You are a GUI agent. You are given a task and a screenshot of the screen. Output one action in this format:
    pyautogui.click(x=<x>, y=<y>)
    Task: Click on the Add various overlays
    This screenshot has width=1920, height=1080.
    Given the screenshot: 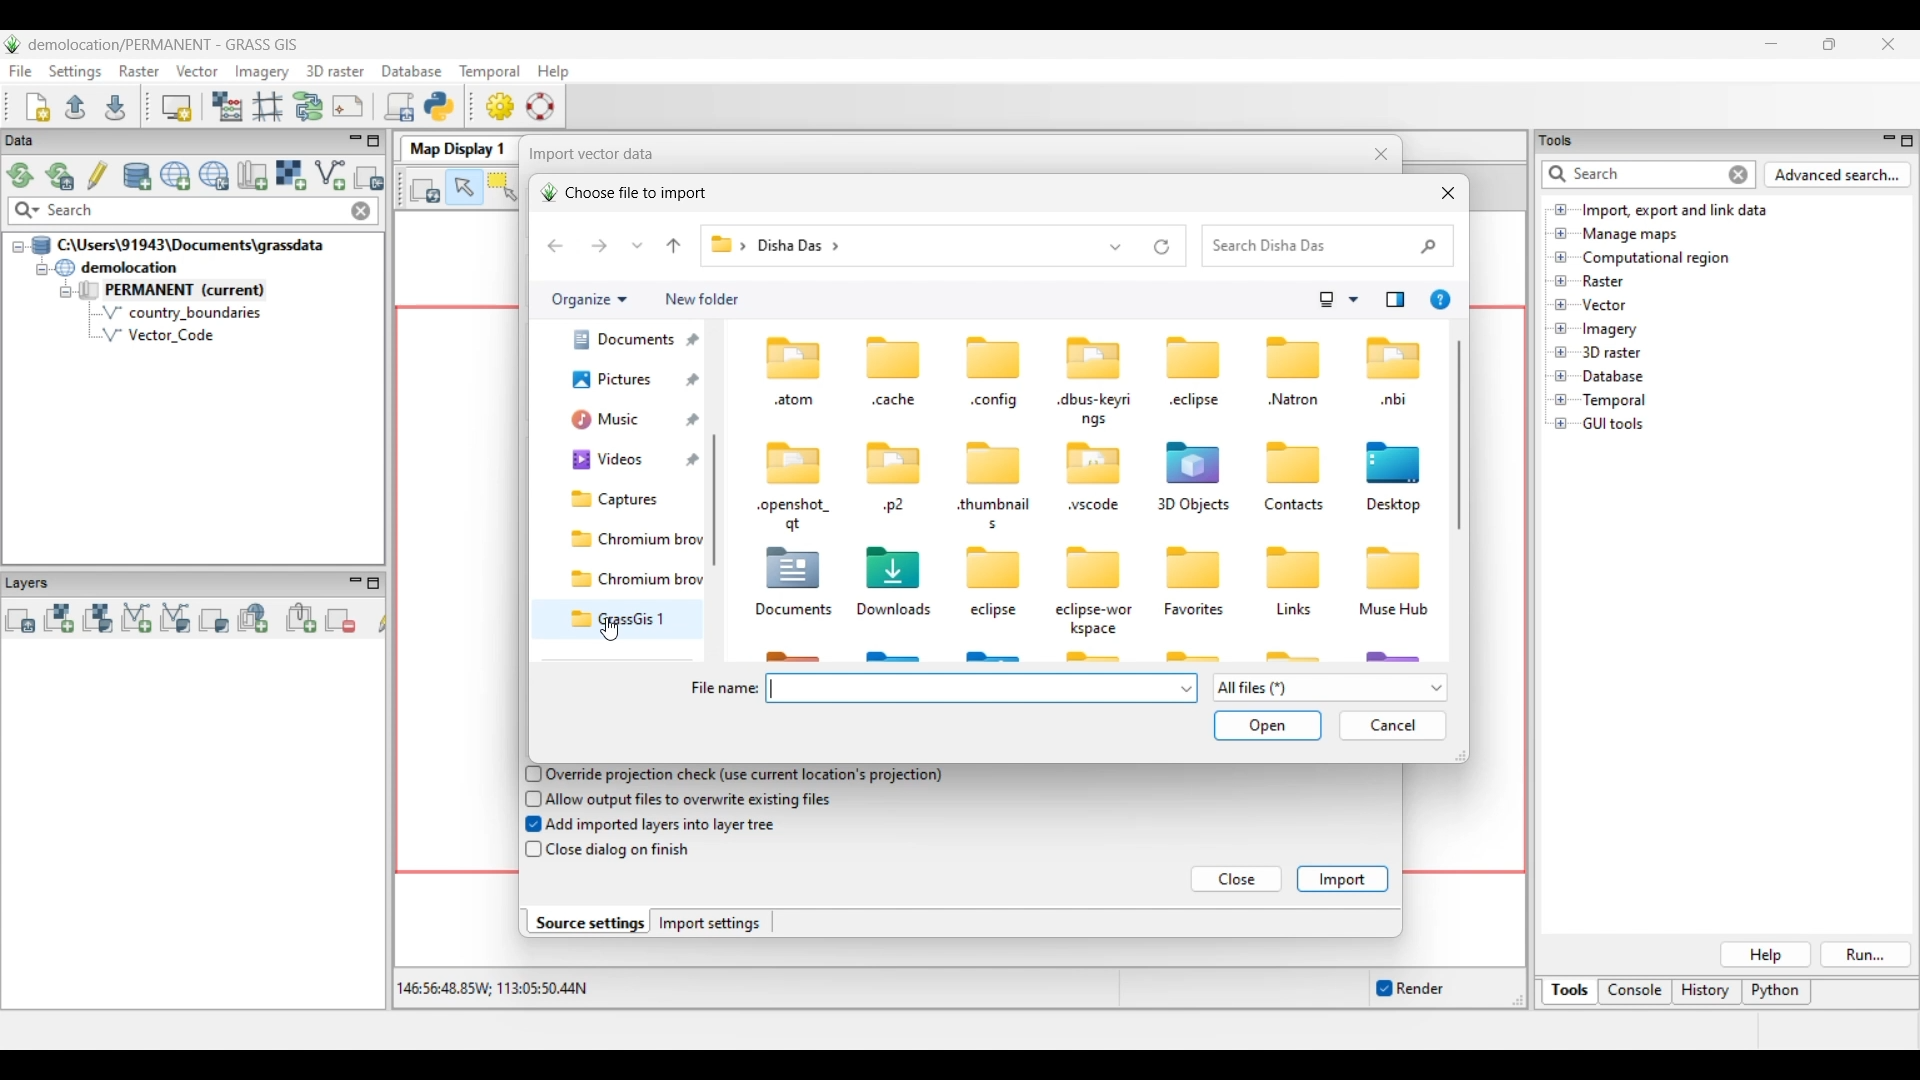 What is the action you would take?
    pyautogui.click(x=214, y=620)
    